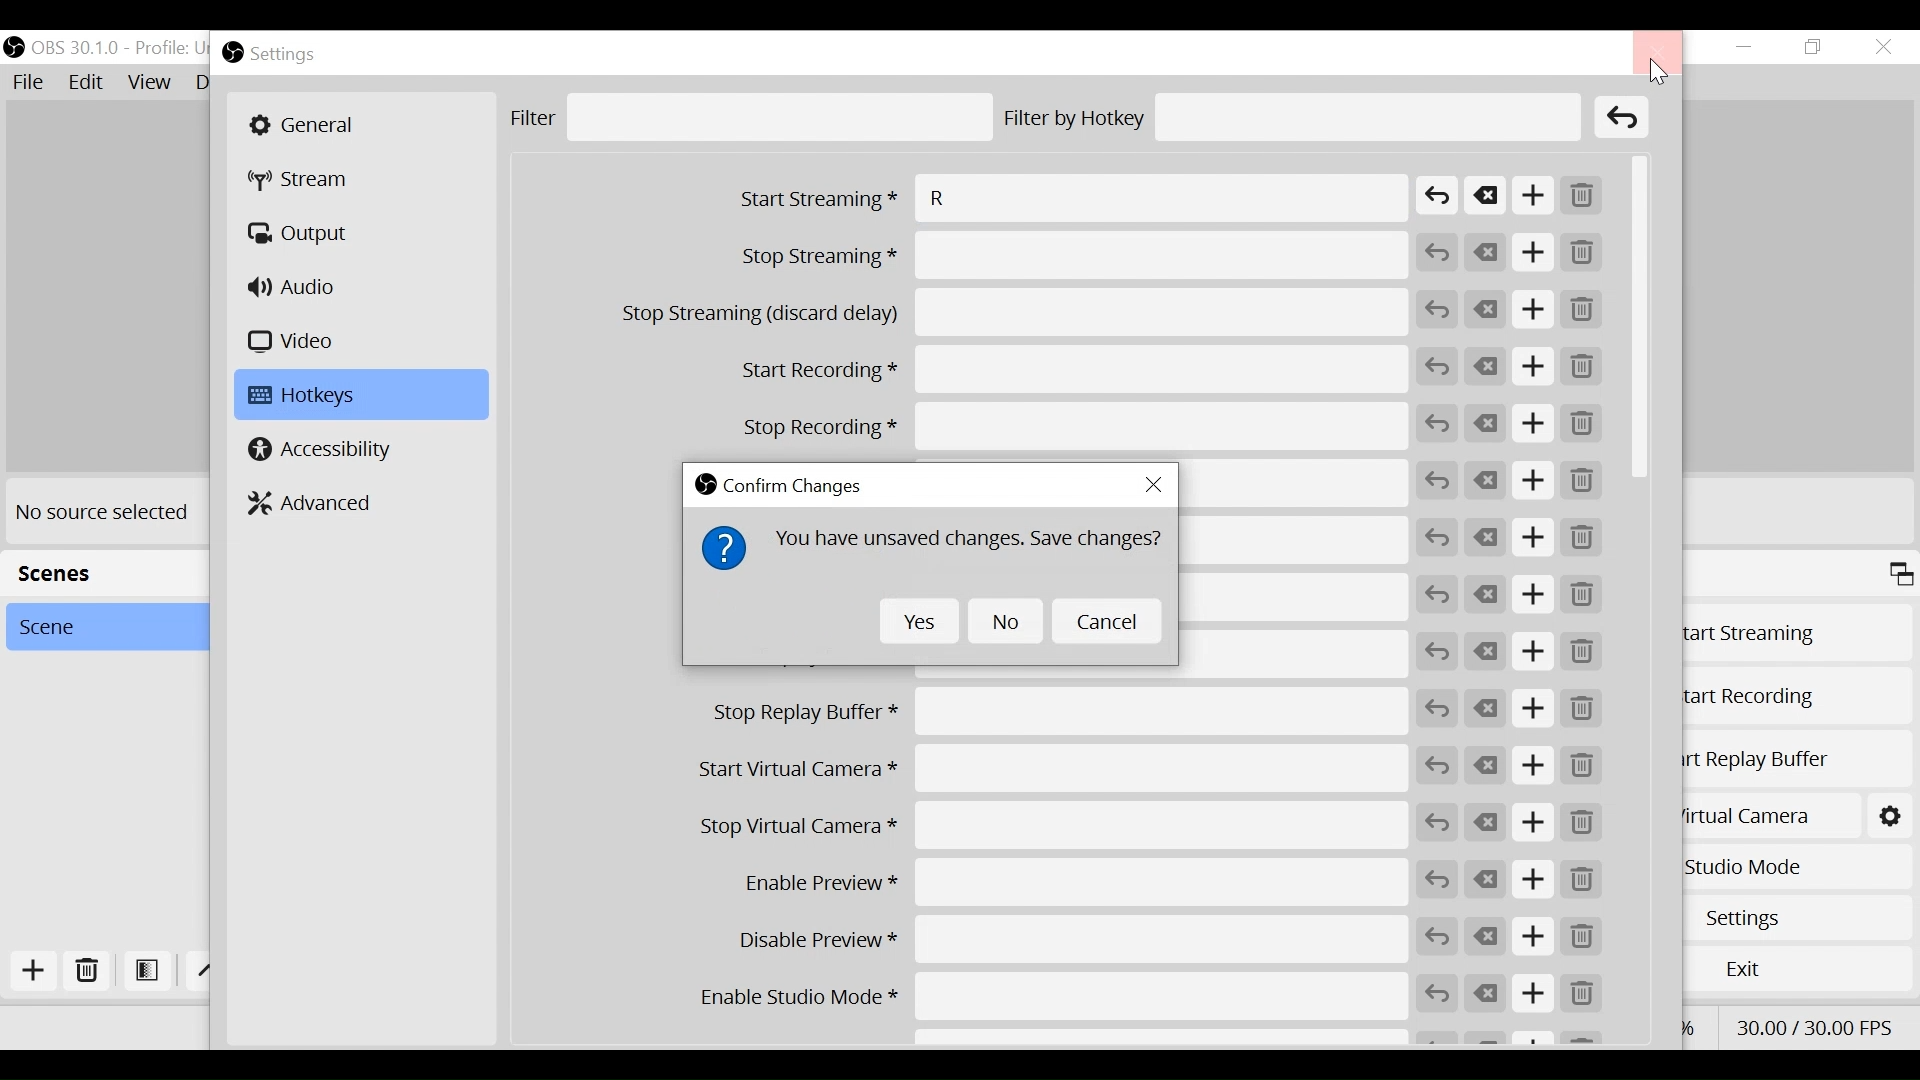 The image size is (1920, 1080). Describe the element at coordinates (1534, 710) in the screenshot. I see `Add` at that location.